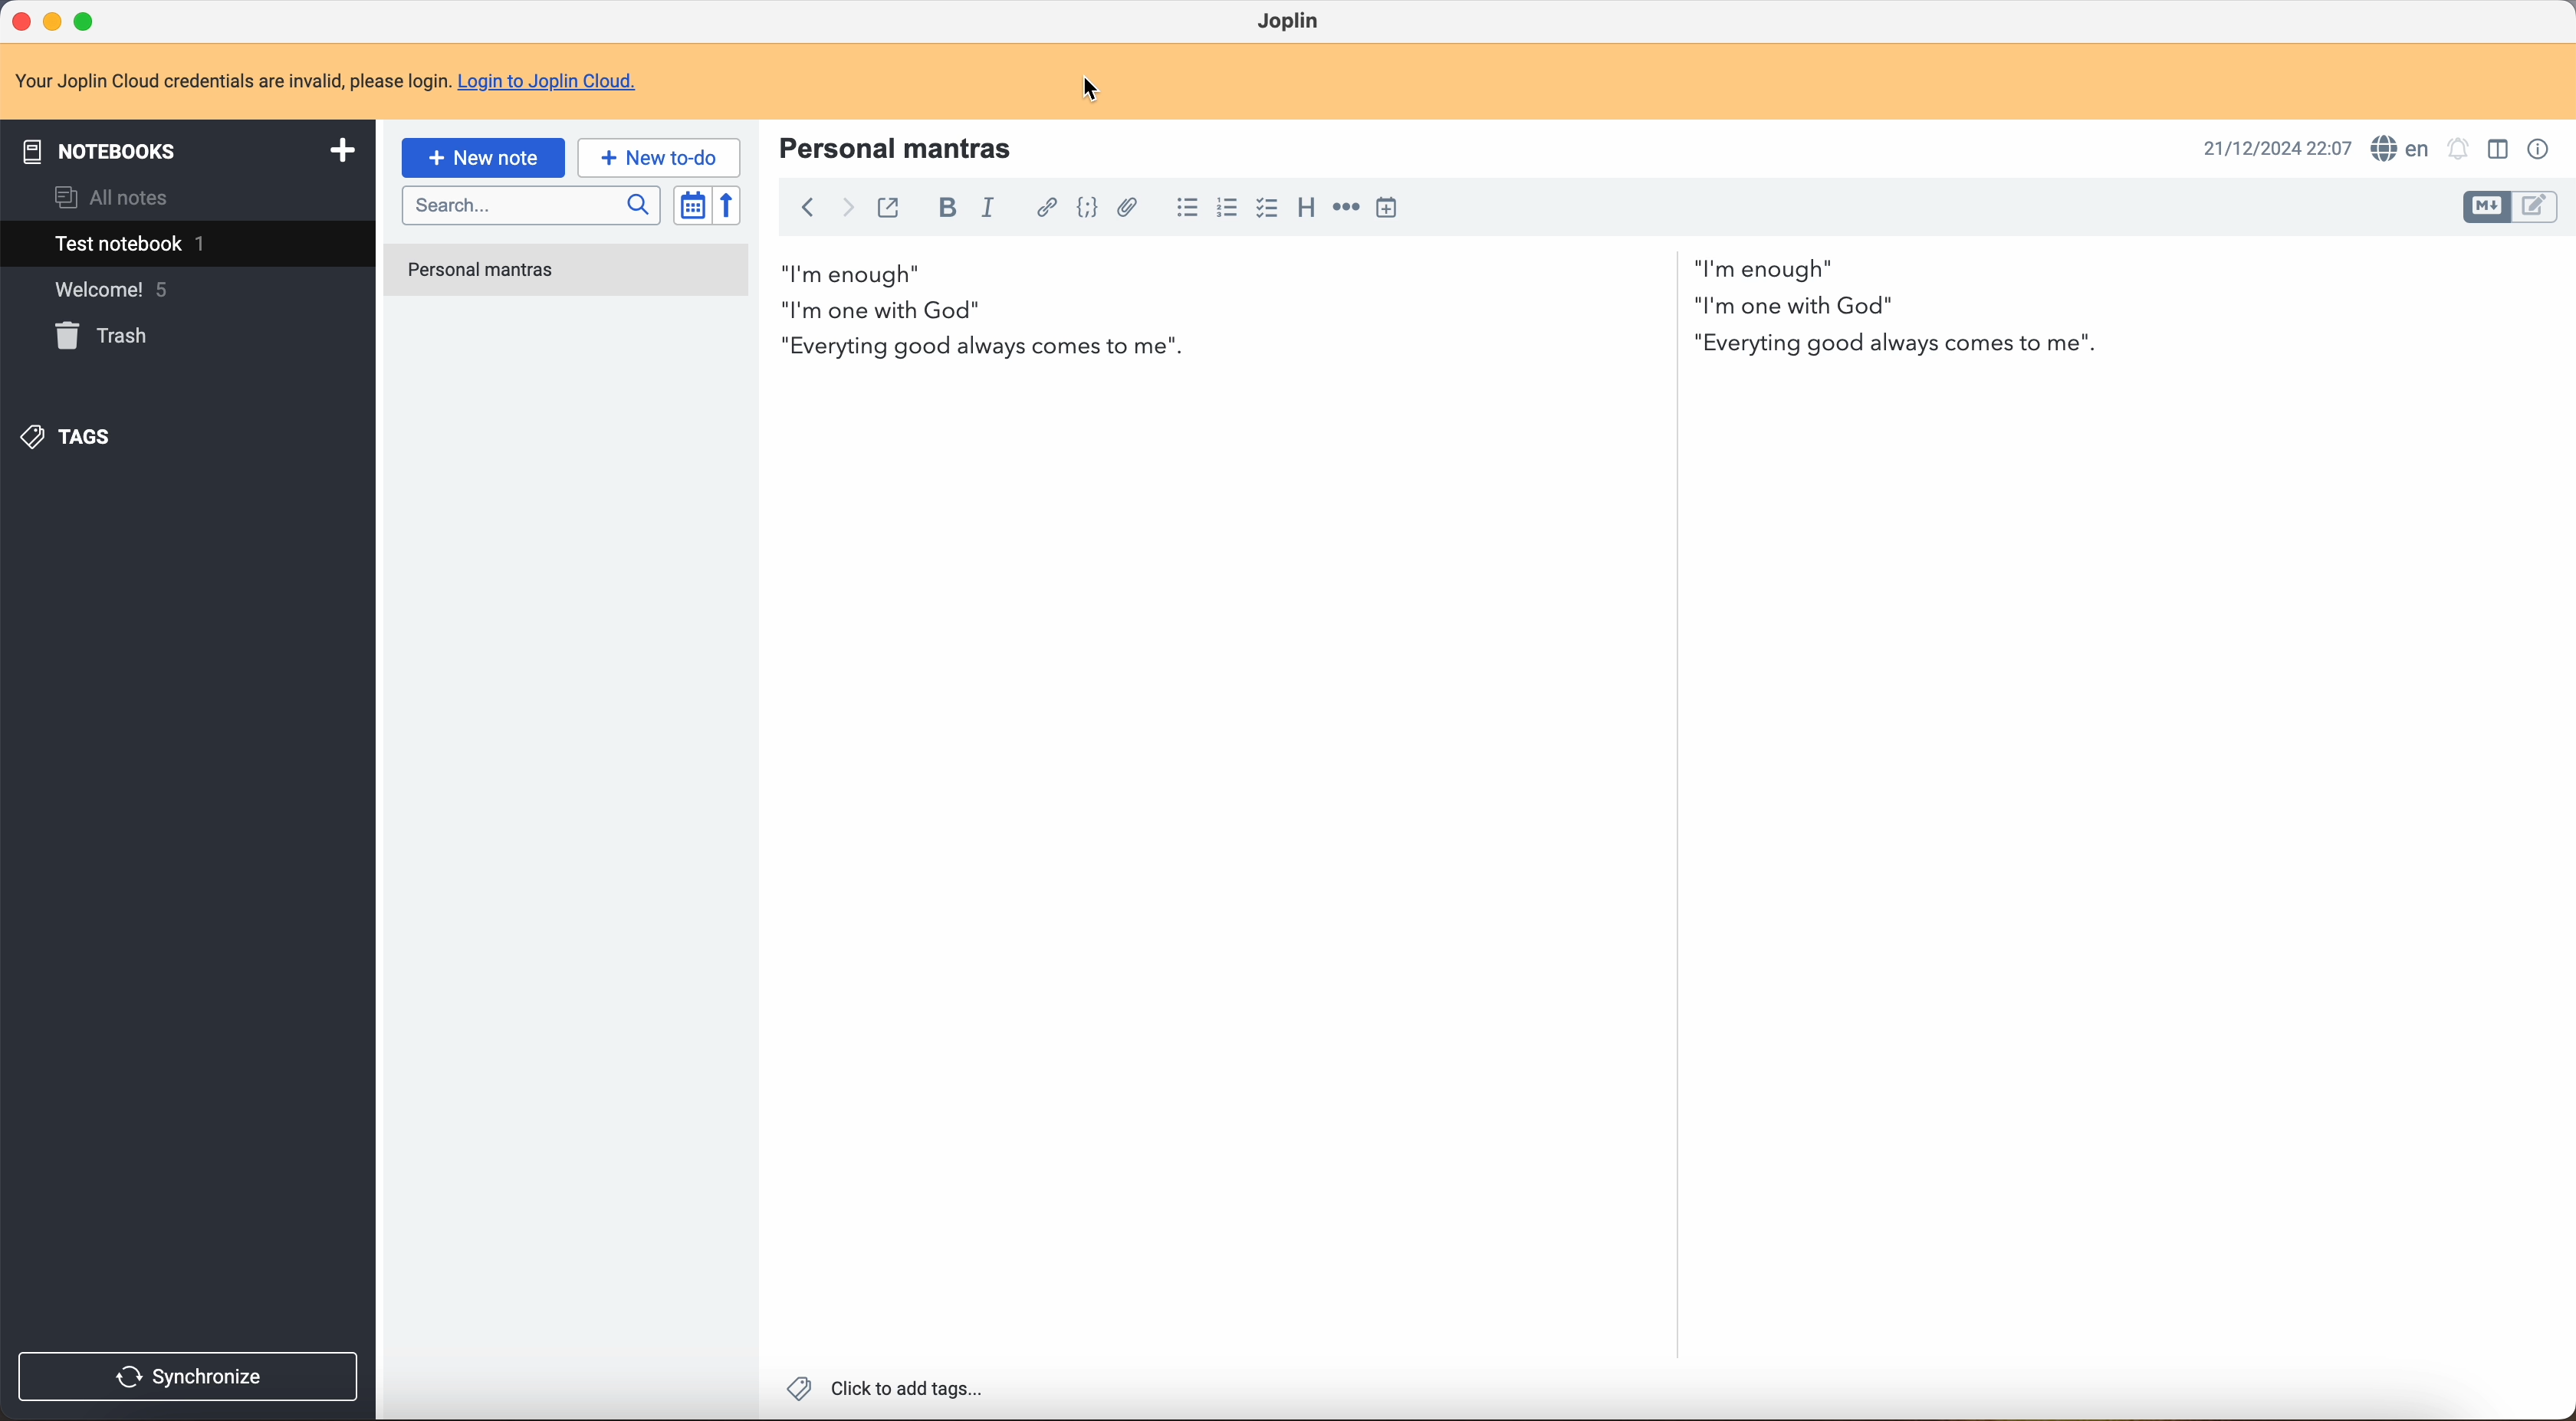  What do you see at coordinates (726, 207) in the screenshot?
I see `reverse sort order` at bounding box center [726, 207].